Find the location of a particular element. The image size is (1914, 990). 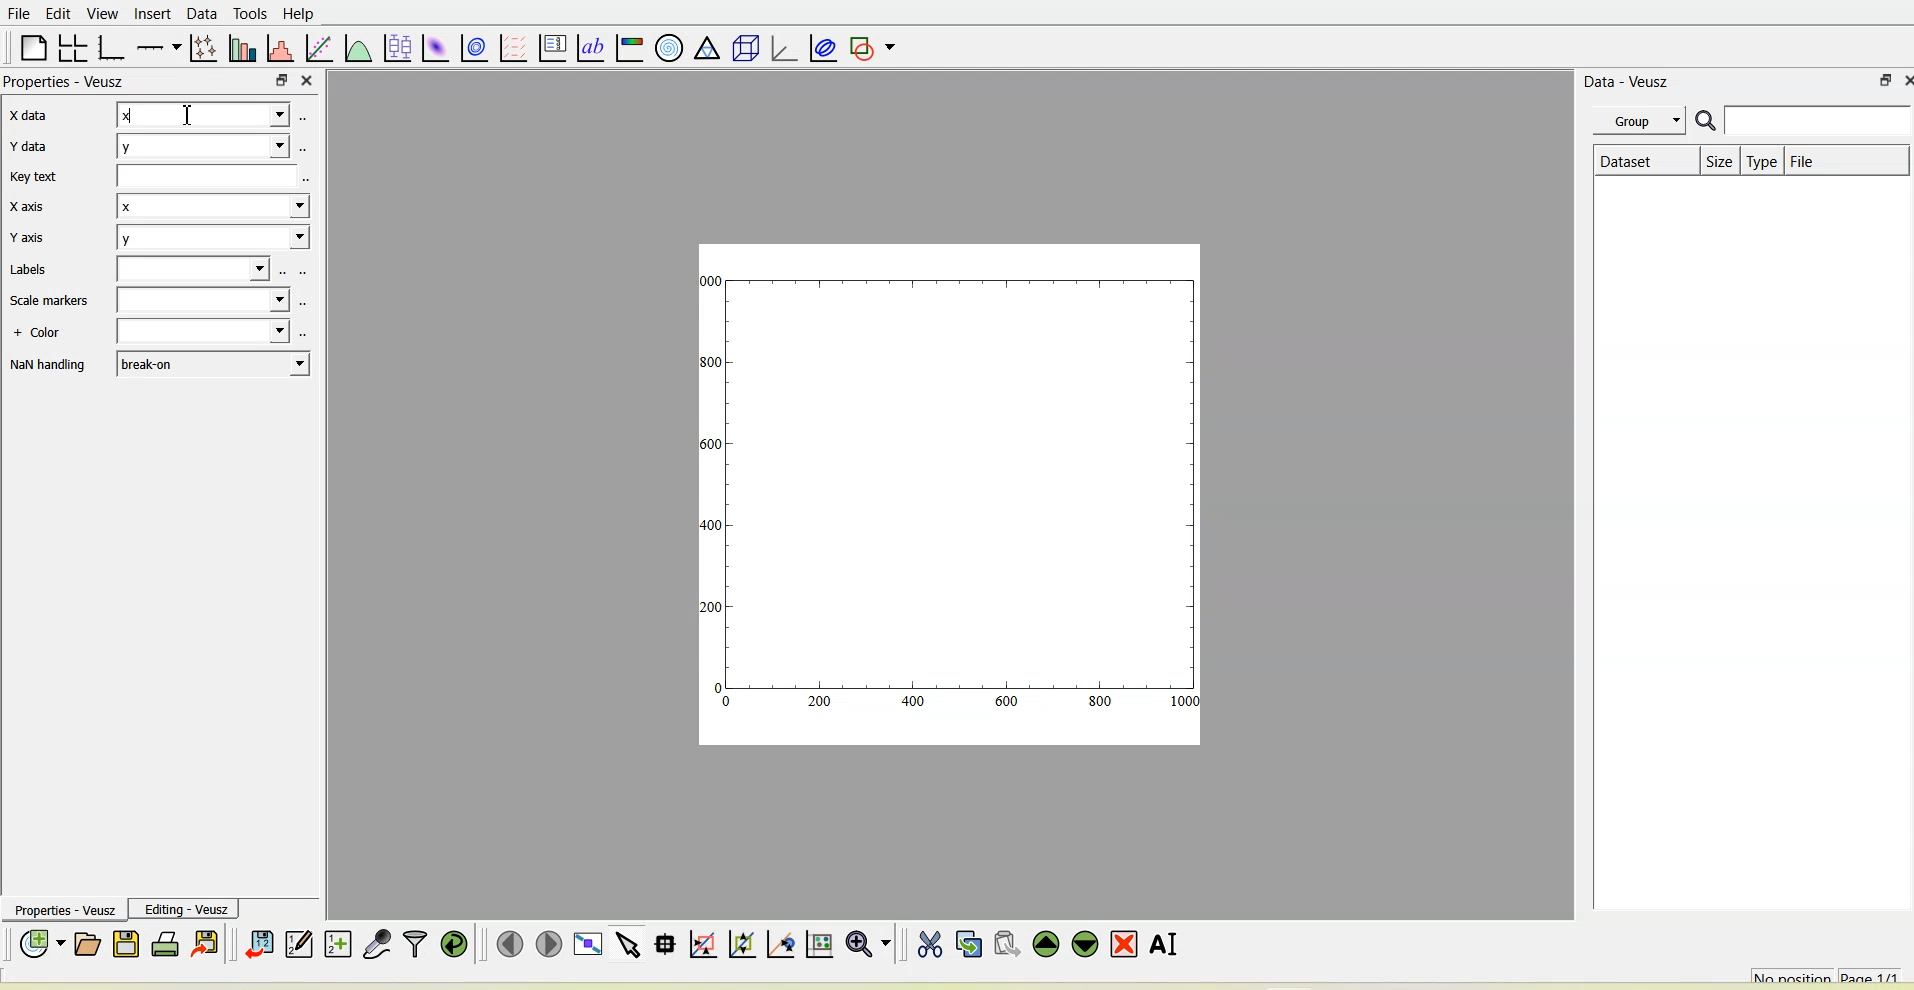

+ Color is located at coordinates (37, 333).